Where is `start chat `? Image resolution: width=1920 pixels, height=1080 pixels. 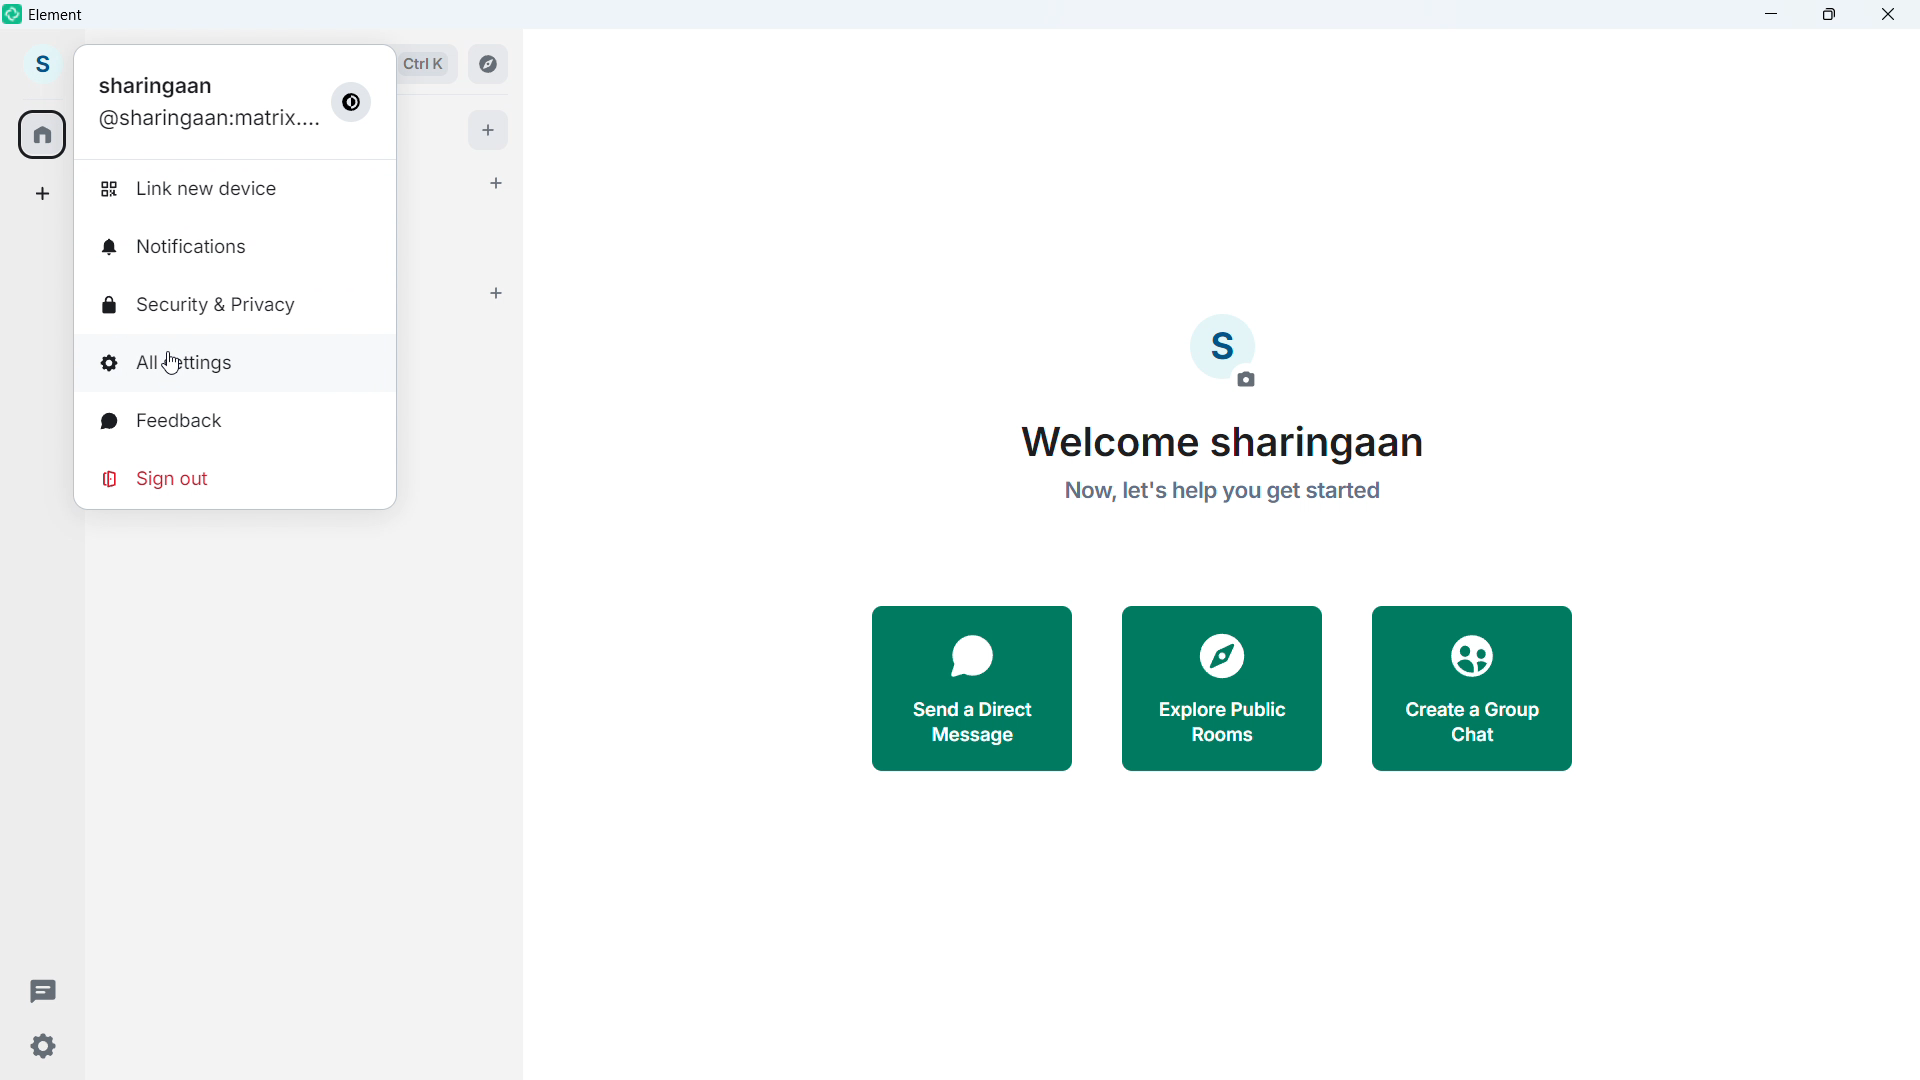
start chat  is located at coordinates (497, 182).